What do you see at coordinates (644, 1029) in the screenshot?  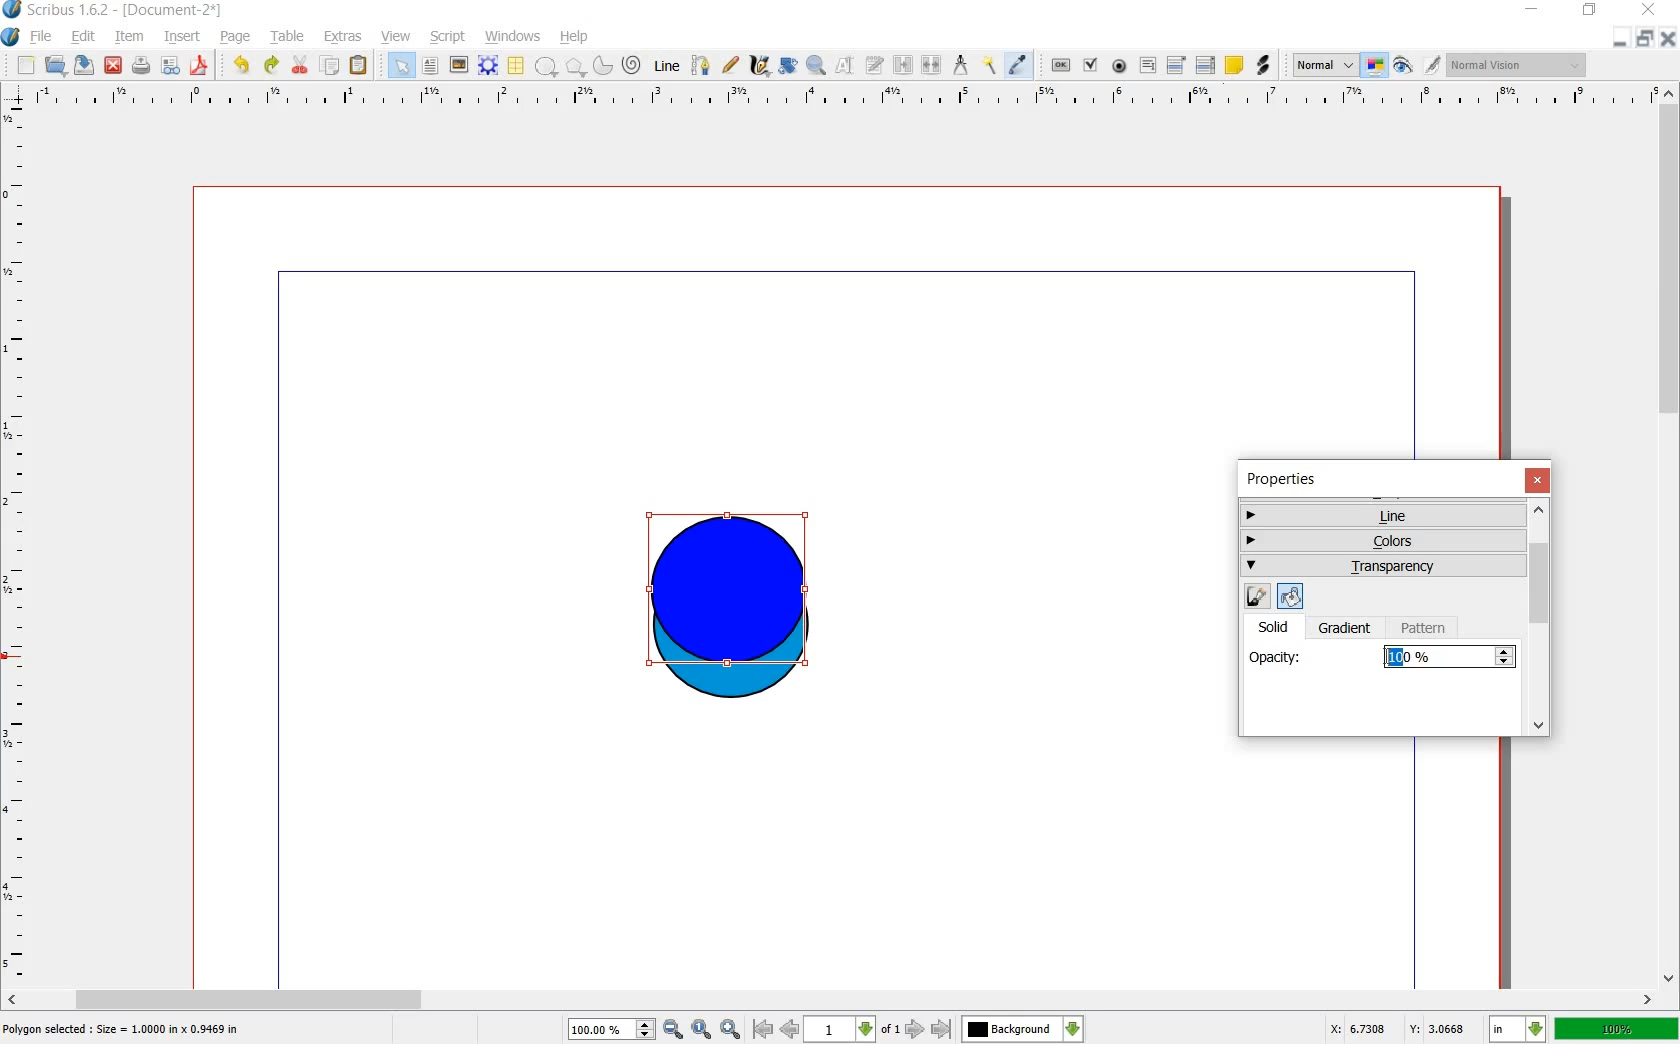 I see `increase or decrease zoom` at bounding box center [644, 1029].